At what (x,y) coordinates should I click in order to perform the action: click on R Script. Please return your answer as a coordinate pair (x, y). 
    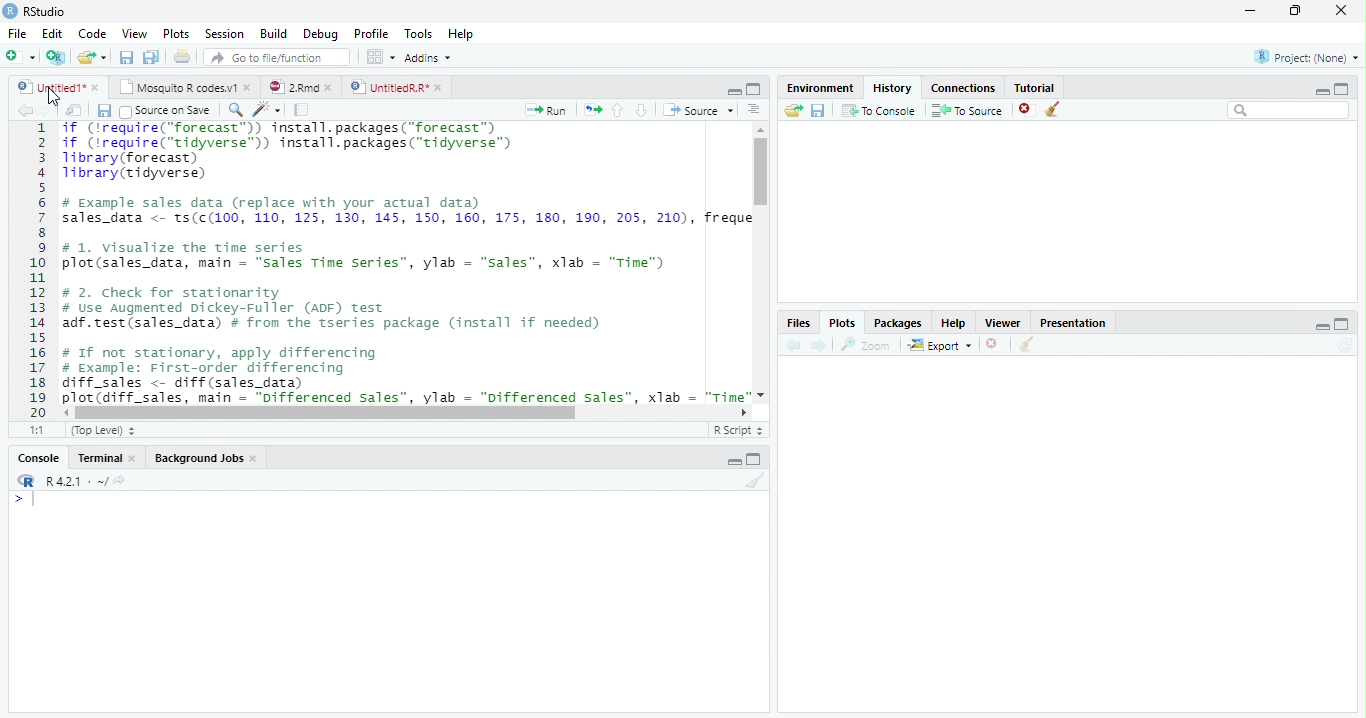
    Looking at the image, I should click on (737, 431).